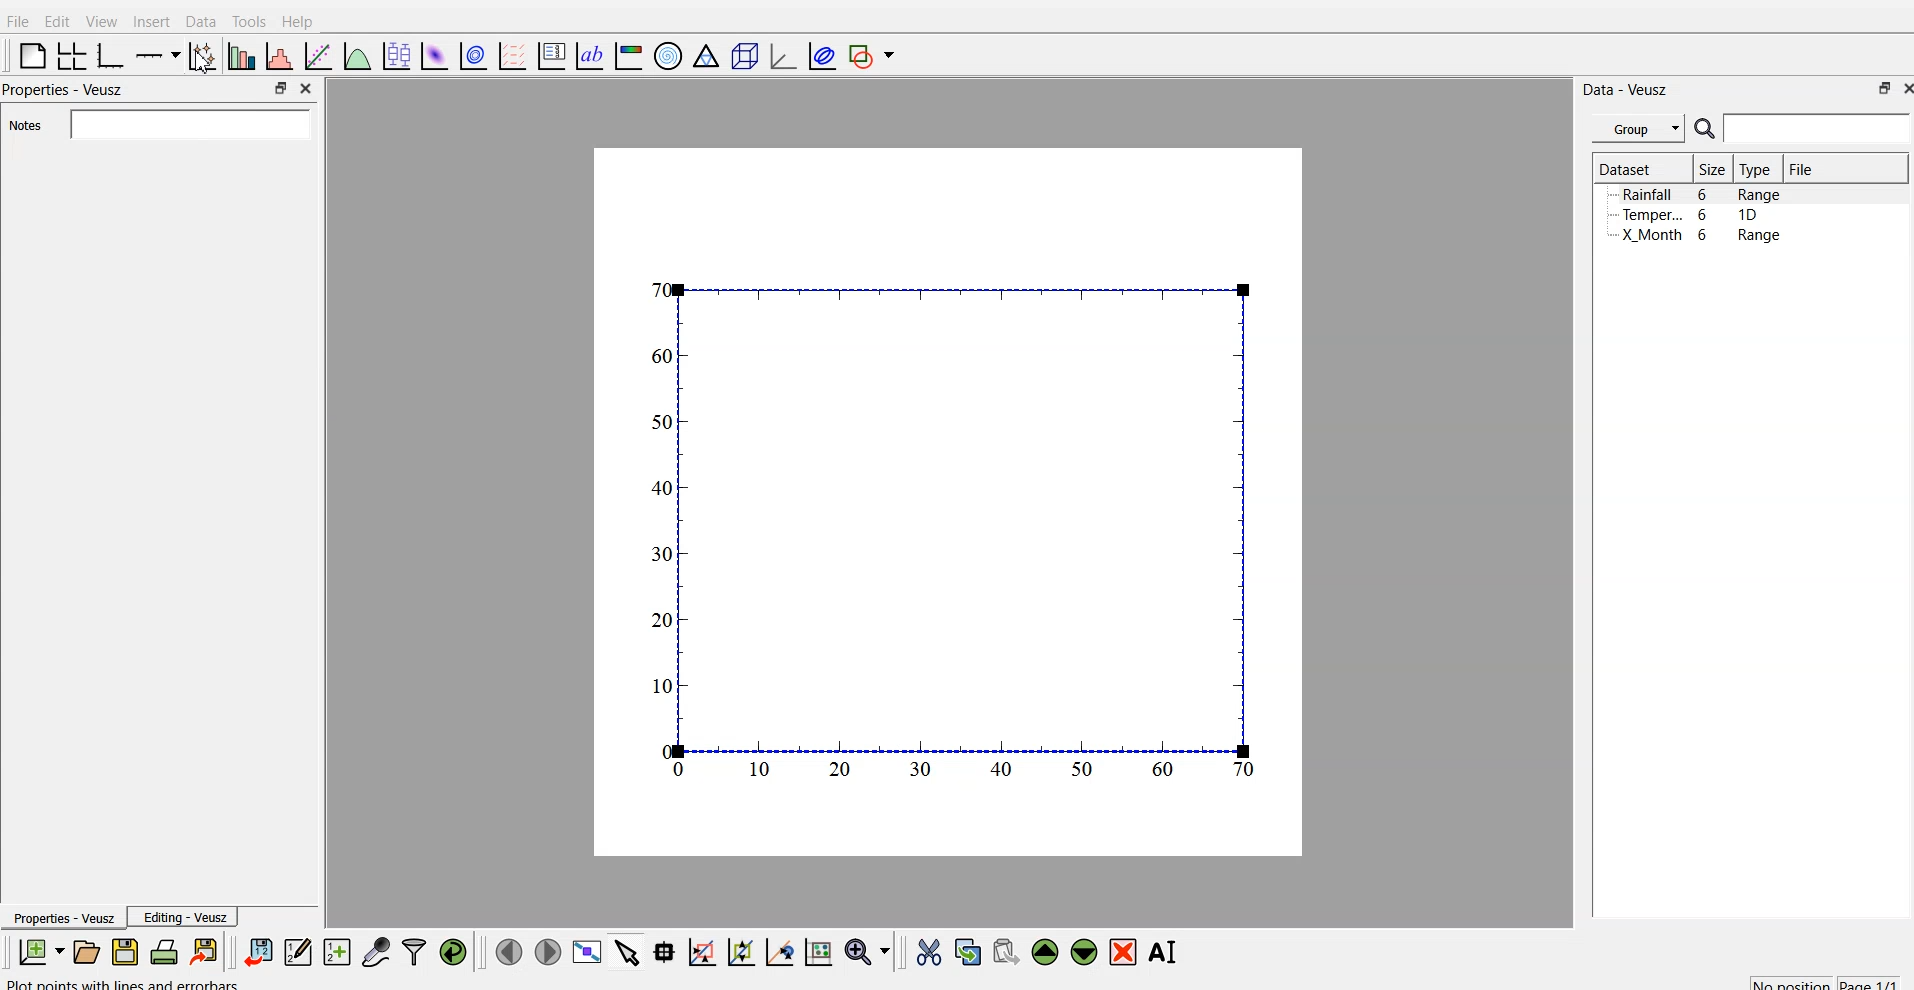 The width and height of the screenshot is (1914, 990). Describe the element at coordinates (357, 57) in the screenshot. I see `plot function` at that location.